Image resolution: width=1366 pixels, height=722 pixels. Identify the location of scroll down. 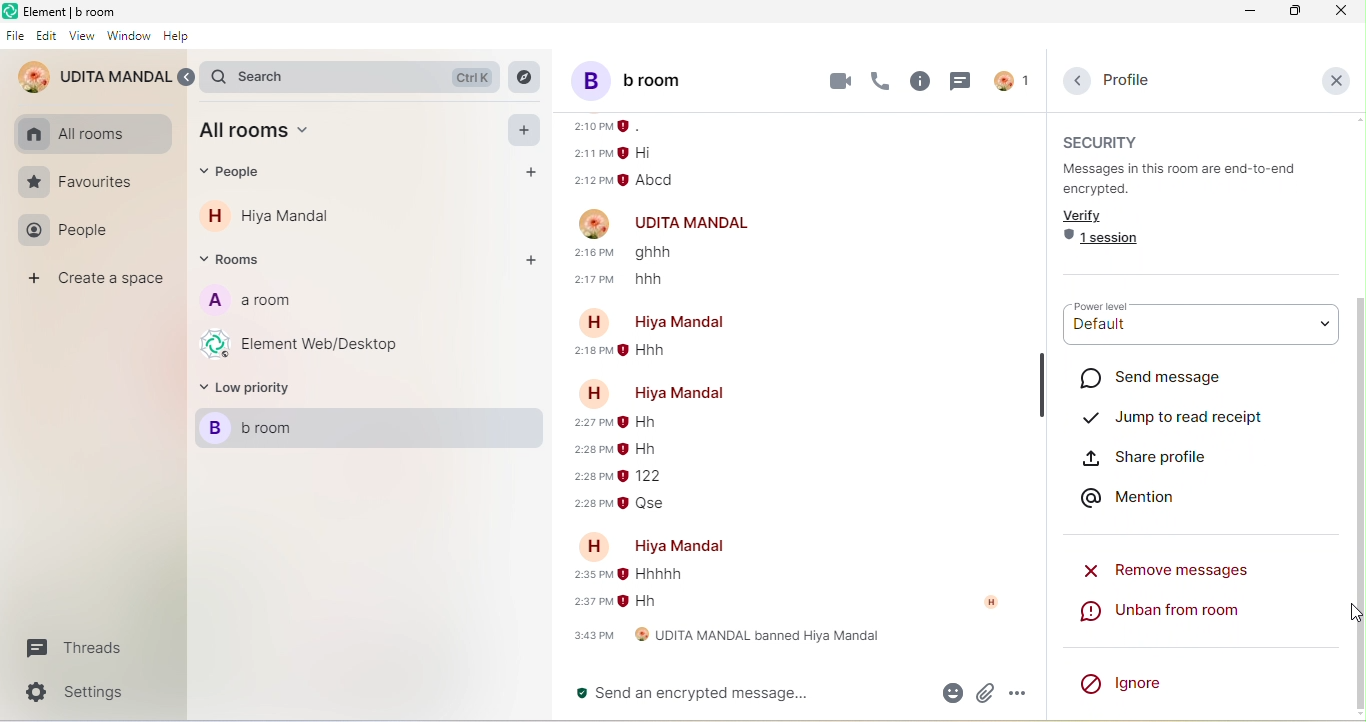
(1357, 502).